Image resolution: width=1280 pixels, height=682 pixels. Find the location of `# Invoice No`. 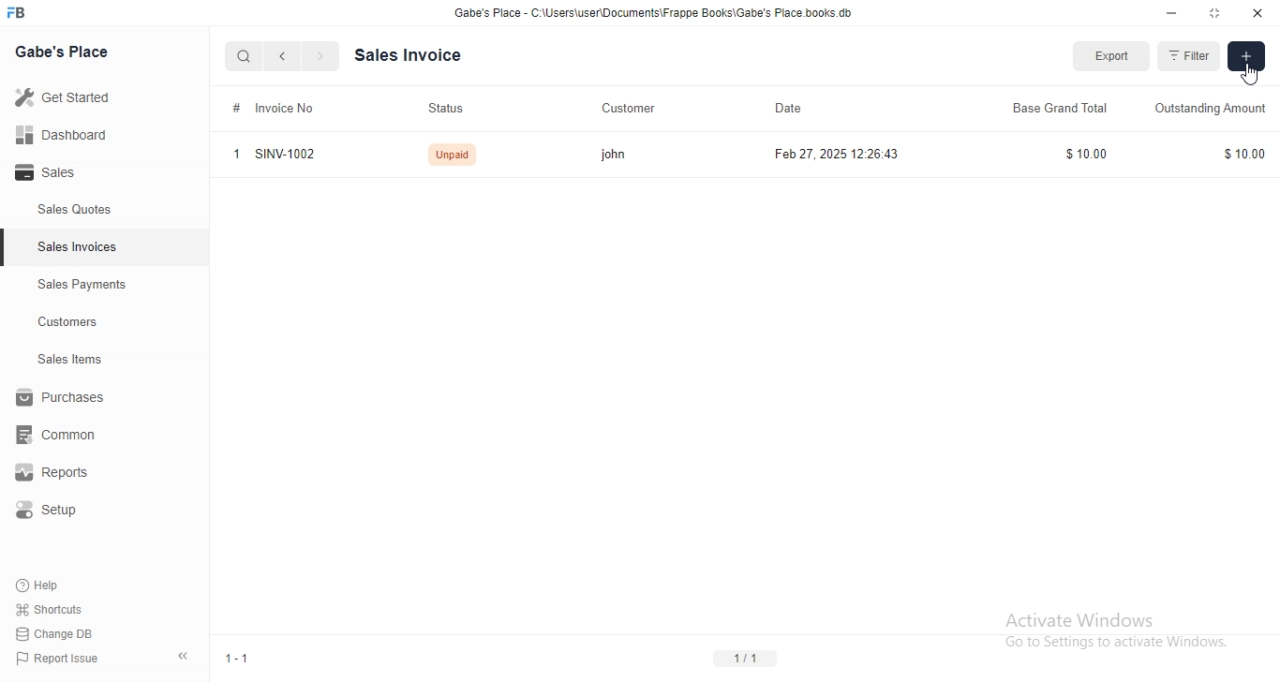

# Invoice No is located at coordinates (268, 111).